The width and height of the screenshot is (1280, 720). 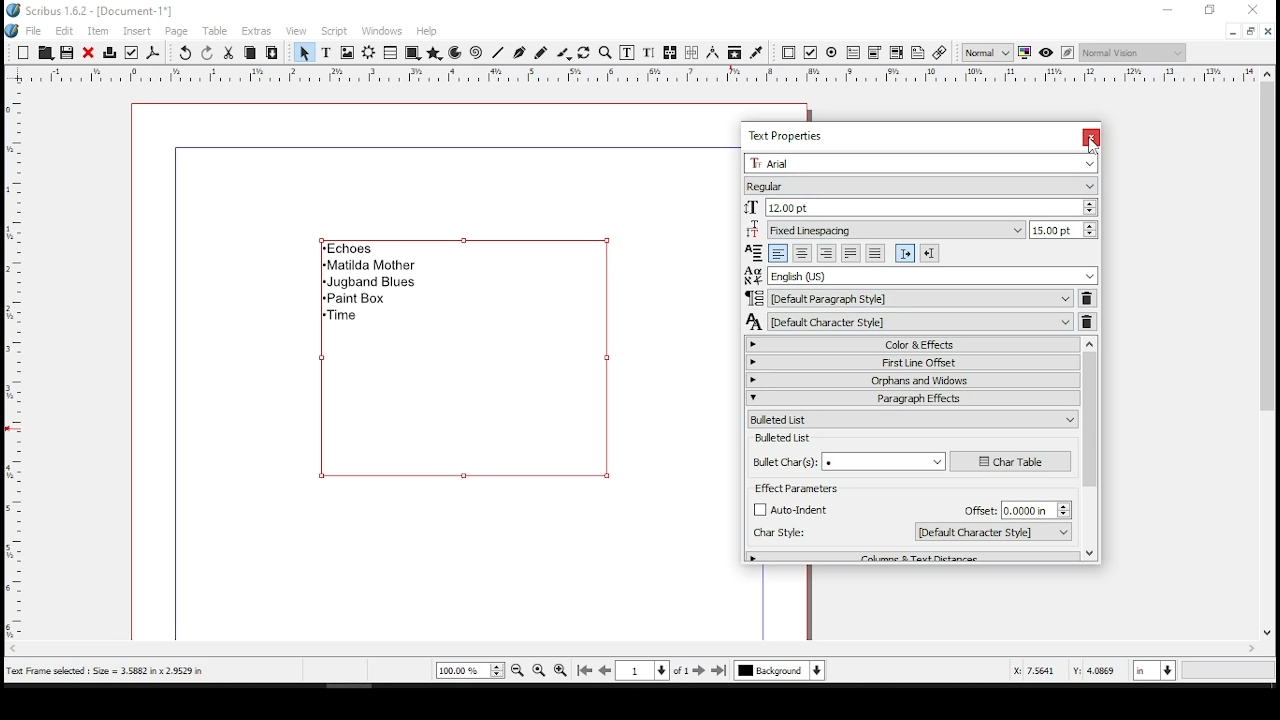 I want to click on text frame, so click(x=326, y=53).